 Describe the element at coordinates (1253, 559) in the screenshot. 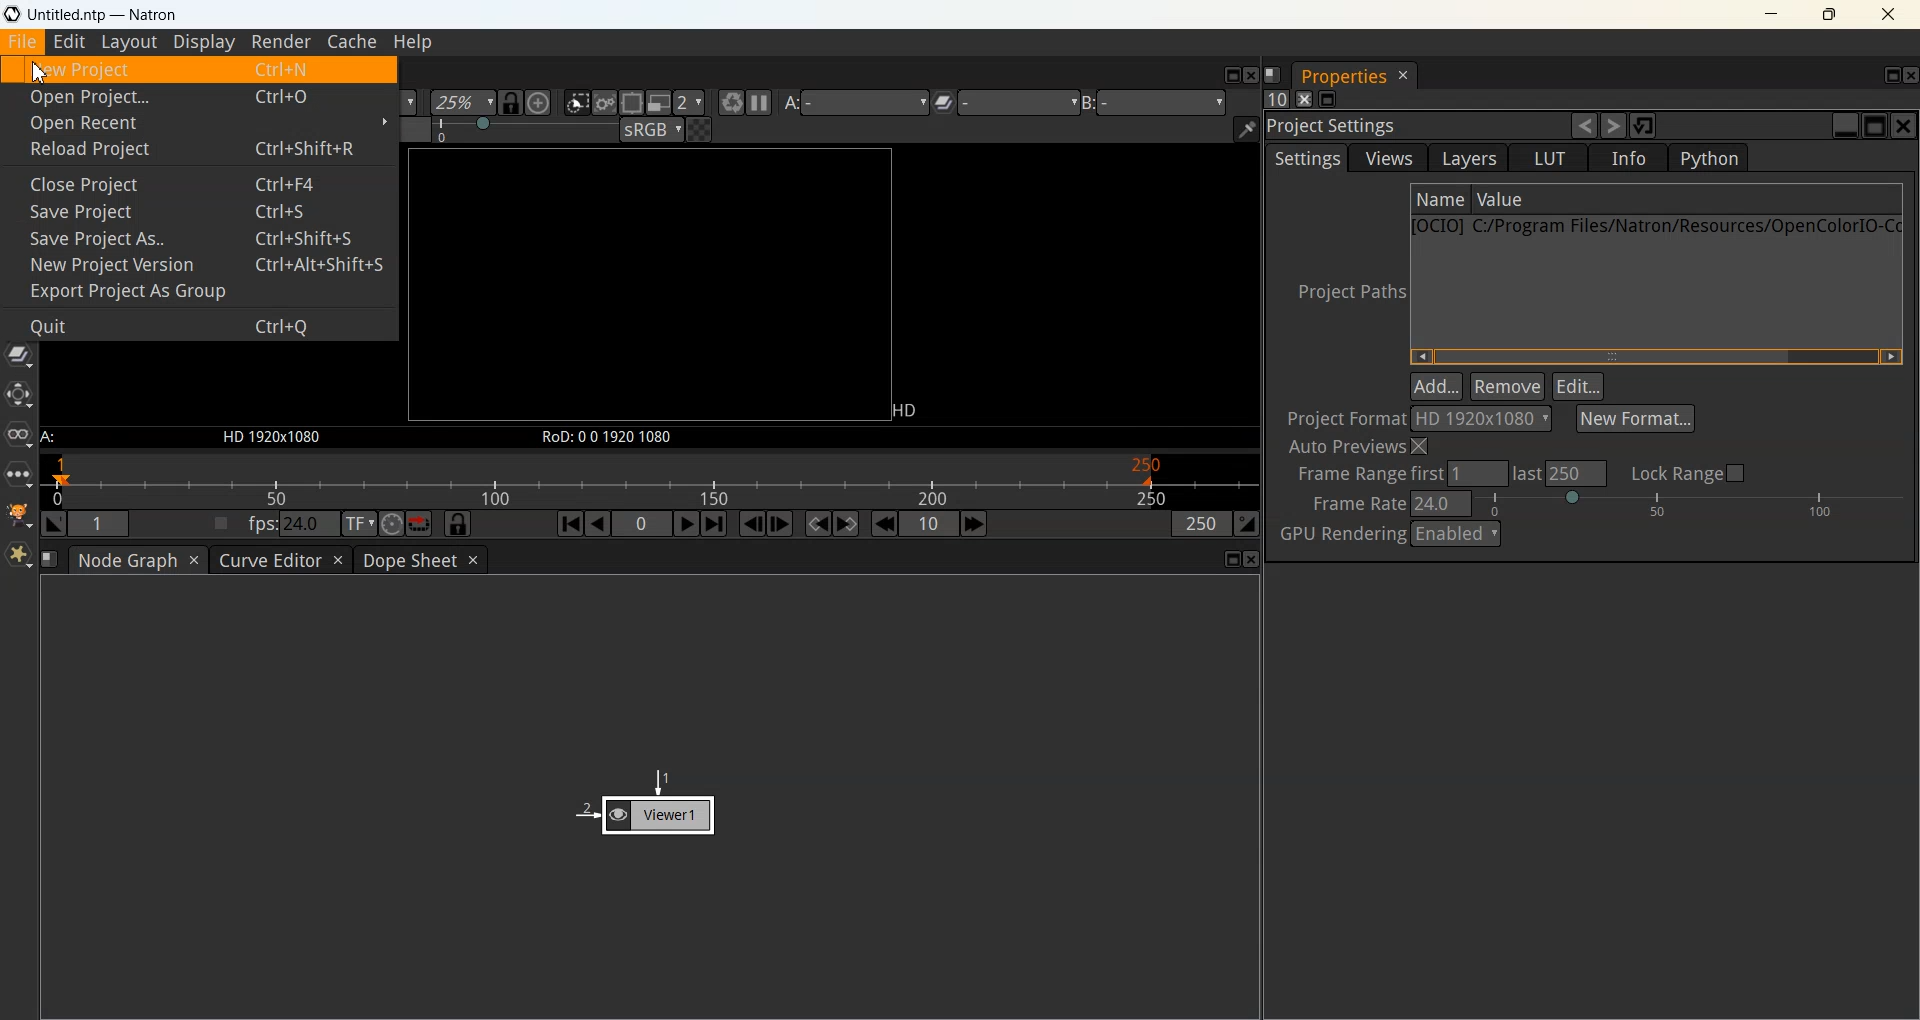

I see `Close` at that location.